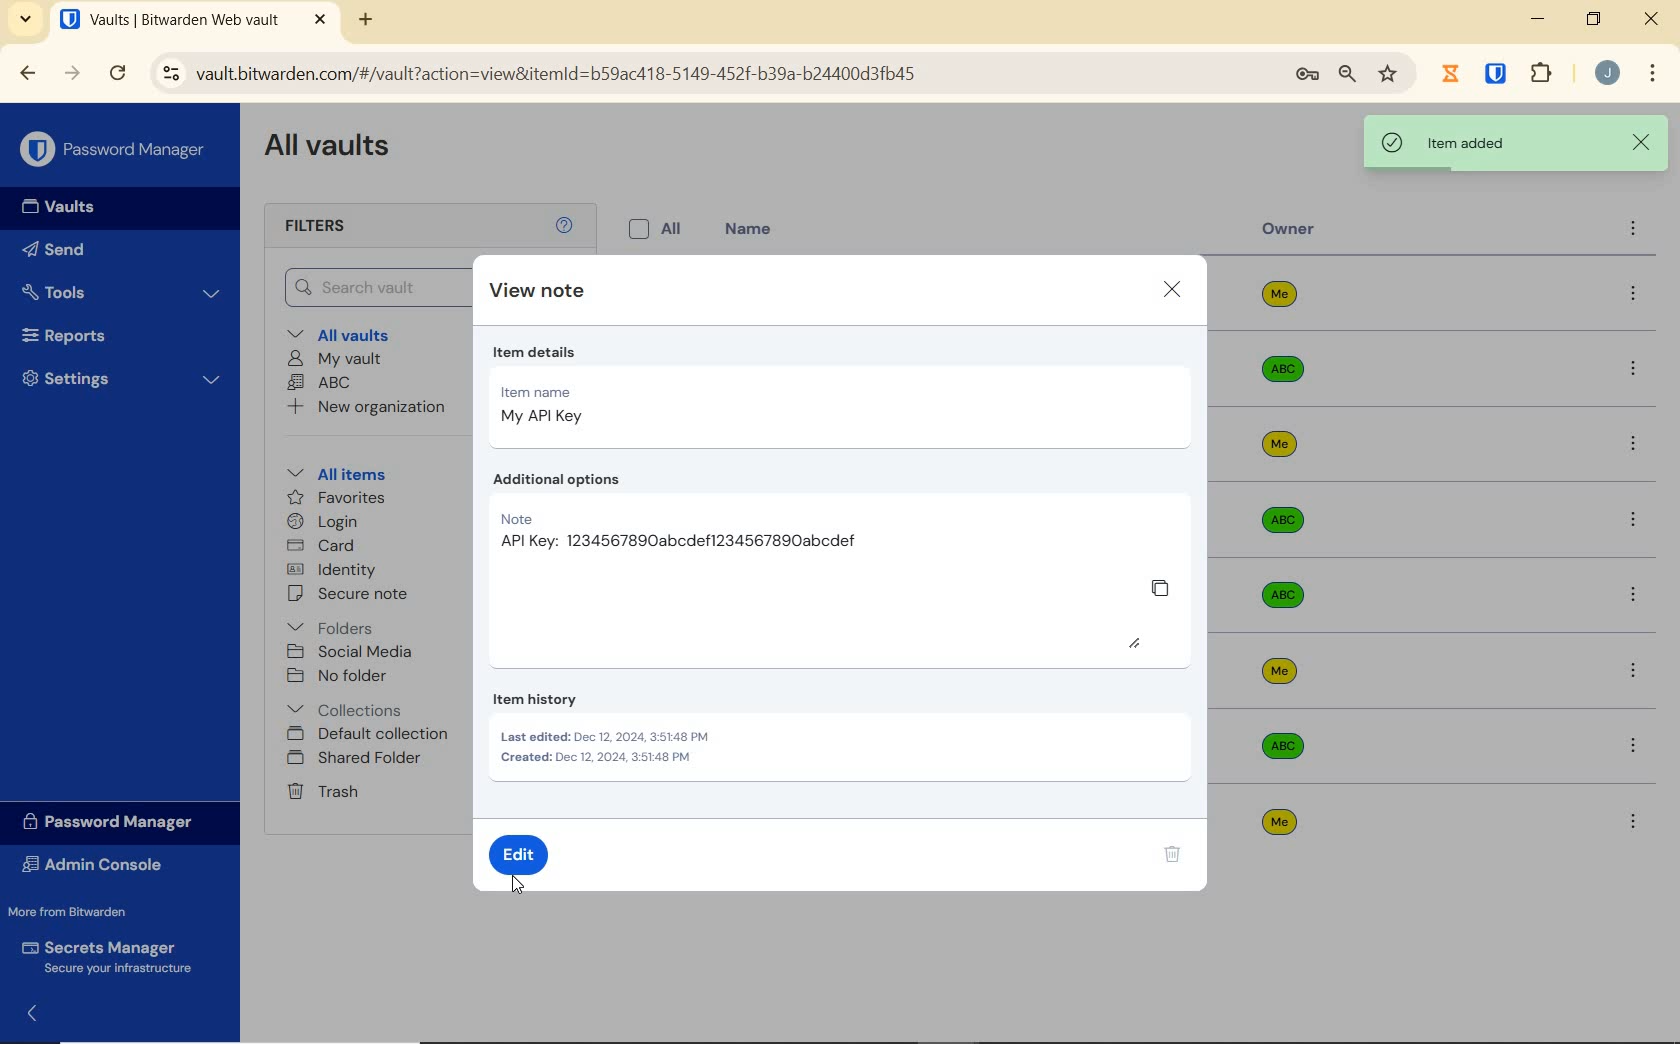 The height and width of the screenshot is (1044, 1680). Describe the element at coordinates (1544, 72) in the screenshot. I see `extensions` at that location.